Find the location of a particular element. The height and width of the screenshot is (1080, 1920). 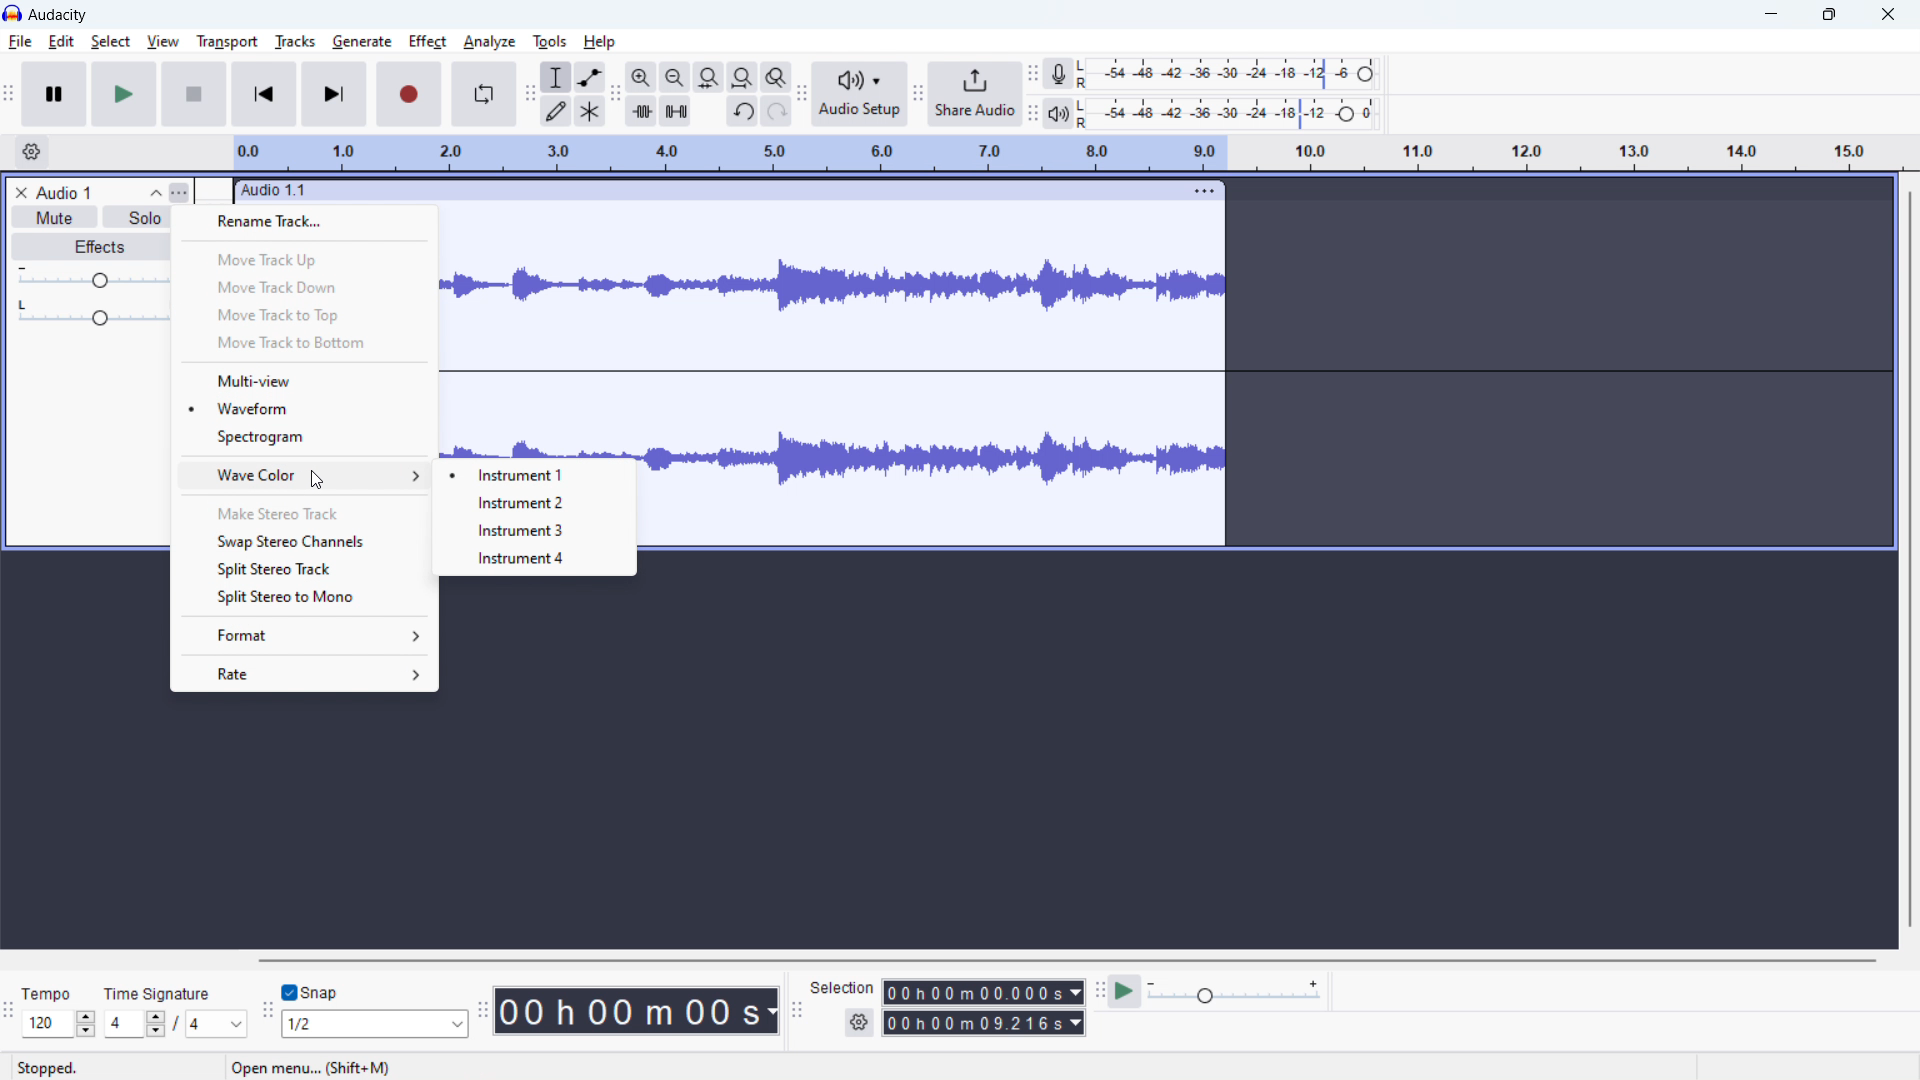

swap stereo channels is located at coordinates (302, 542).